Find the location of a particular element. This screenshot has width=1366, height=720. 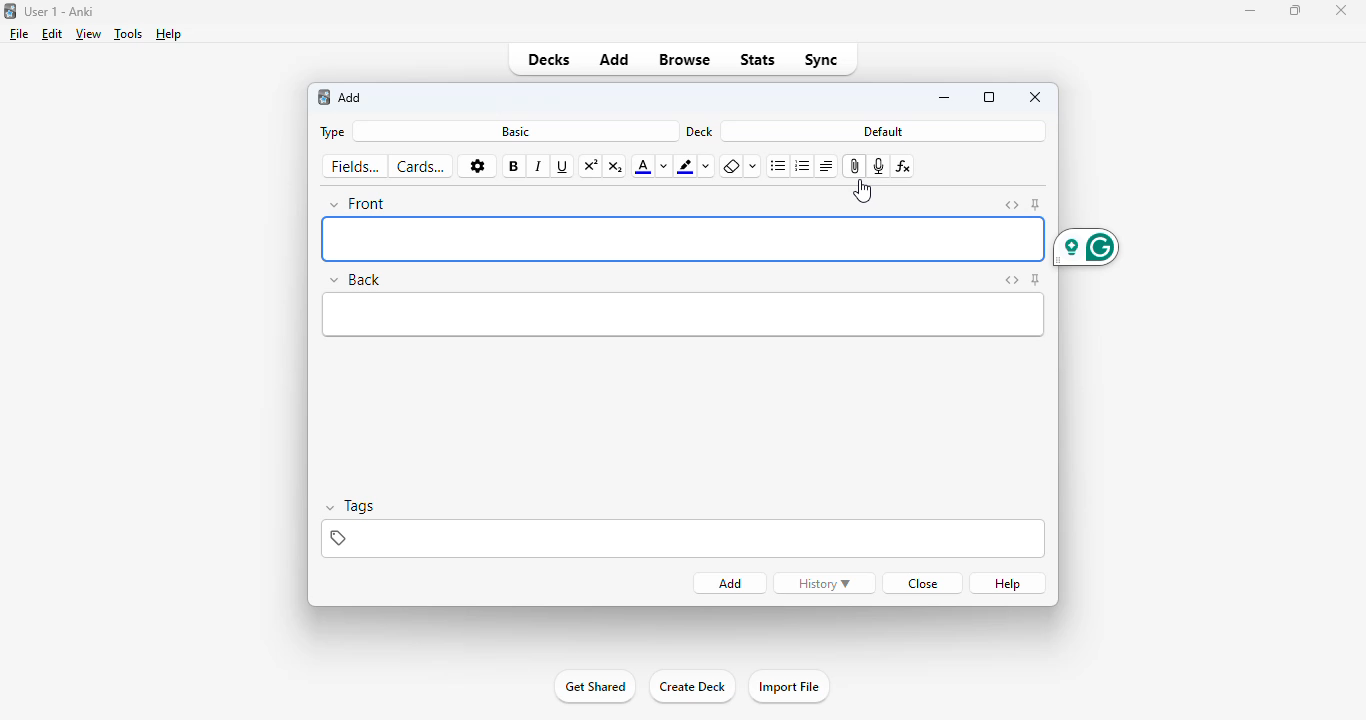

title is located at coordinates (60, 11).